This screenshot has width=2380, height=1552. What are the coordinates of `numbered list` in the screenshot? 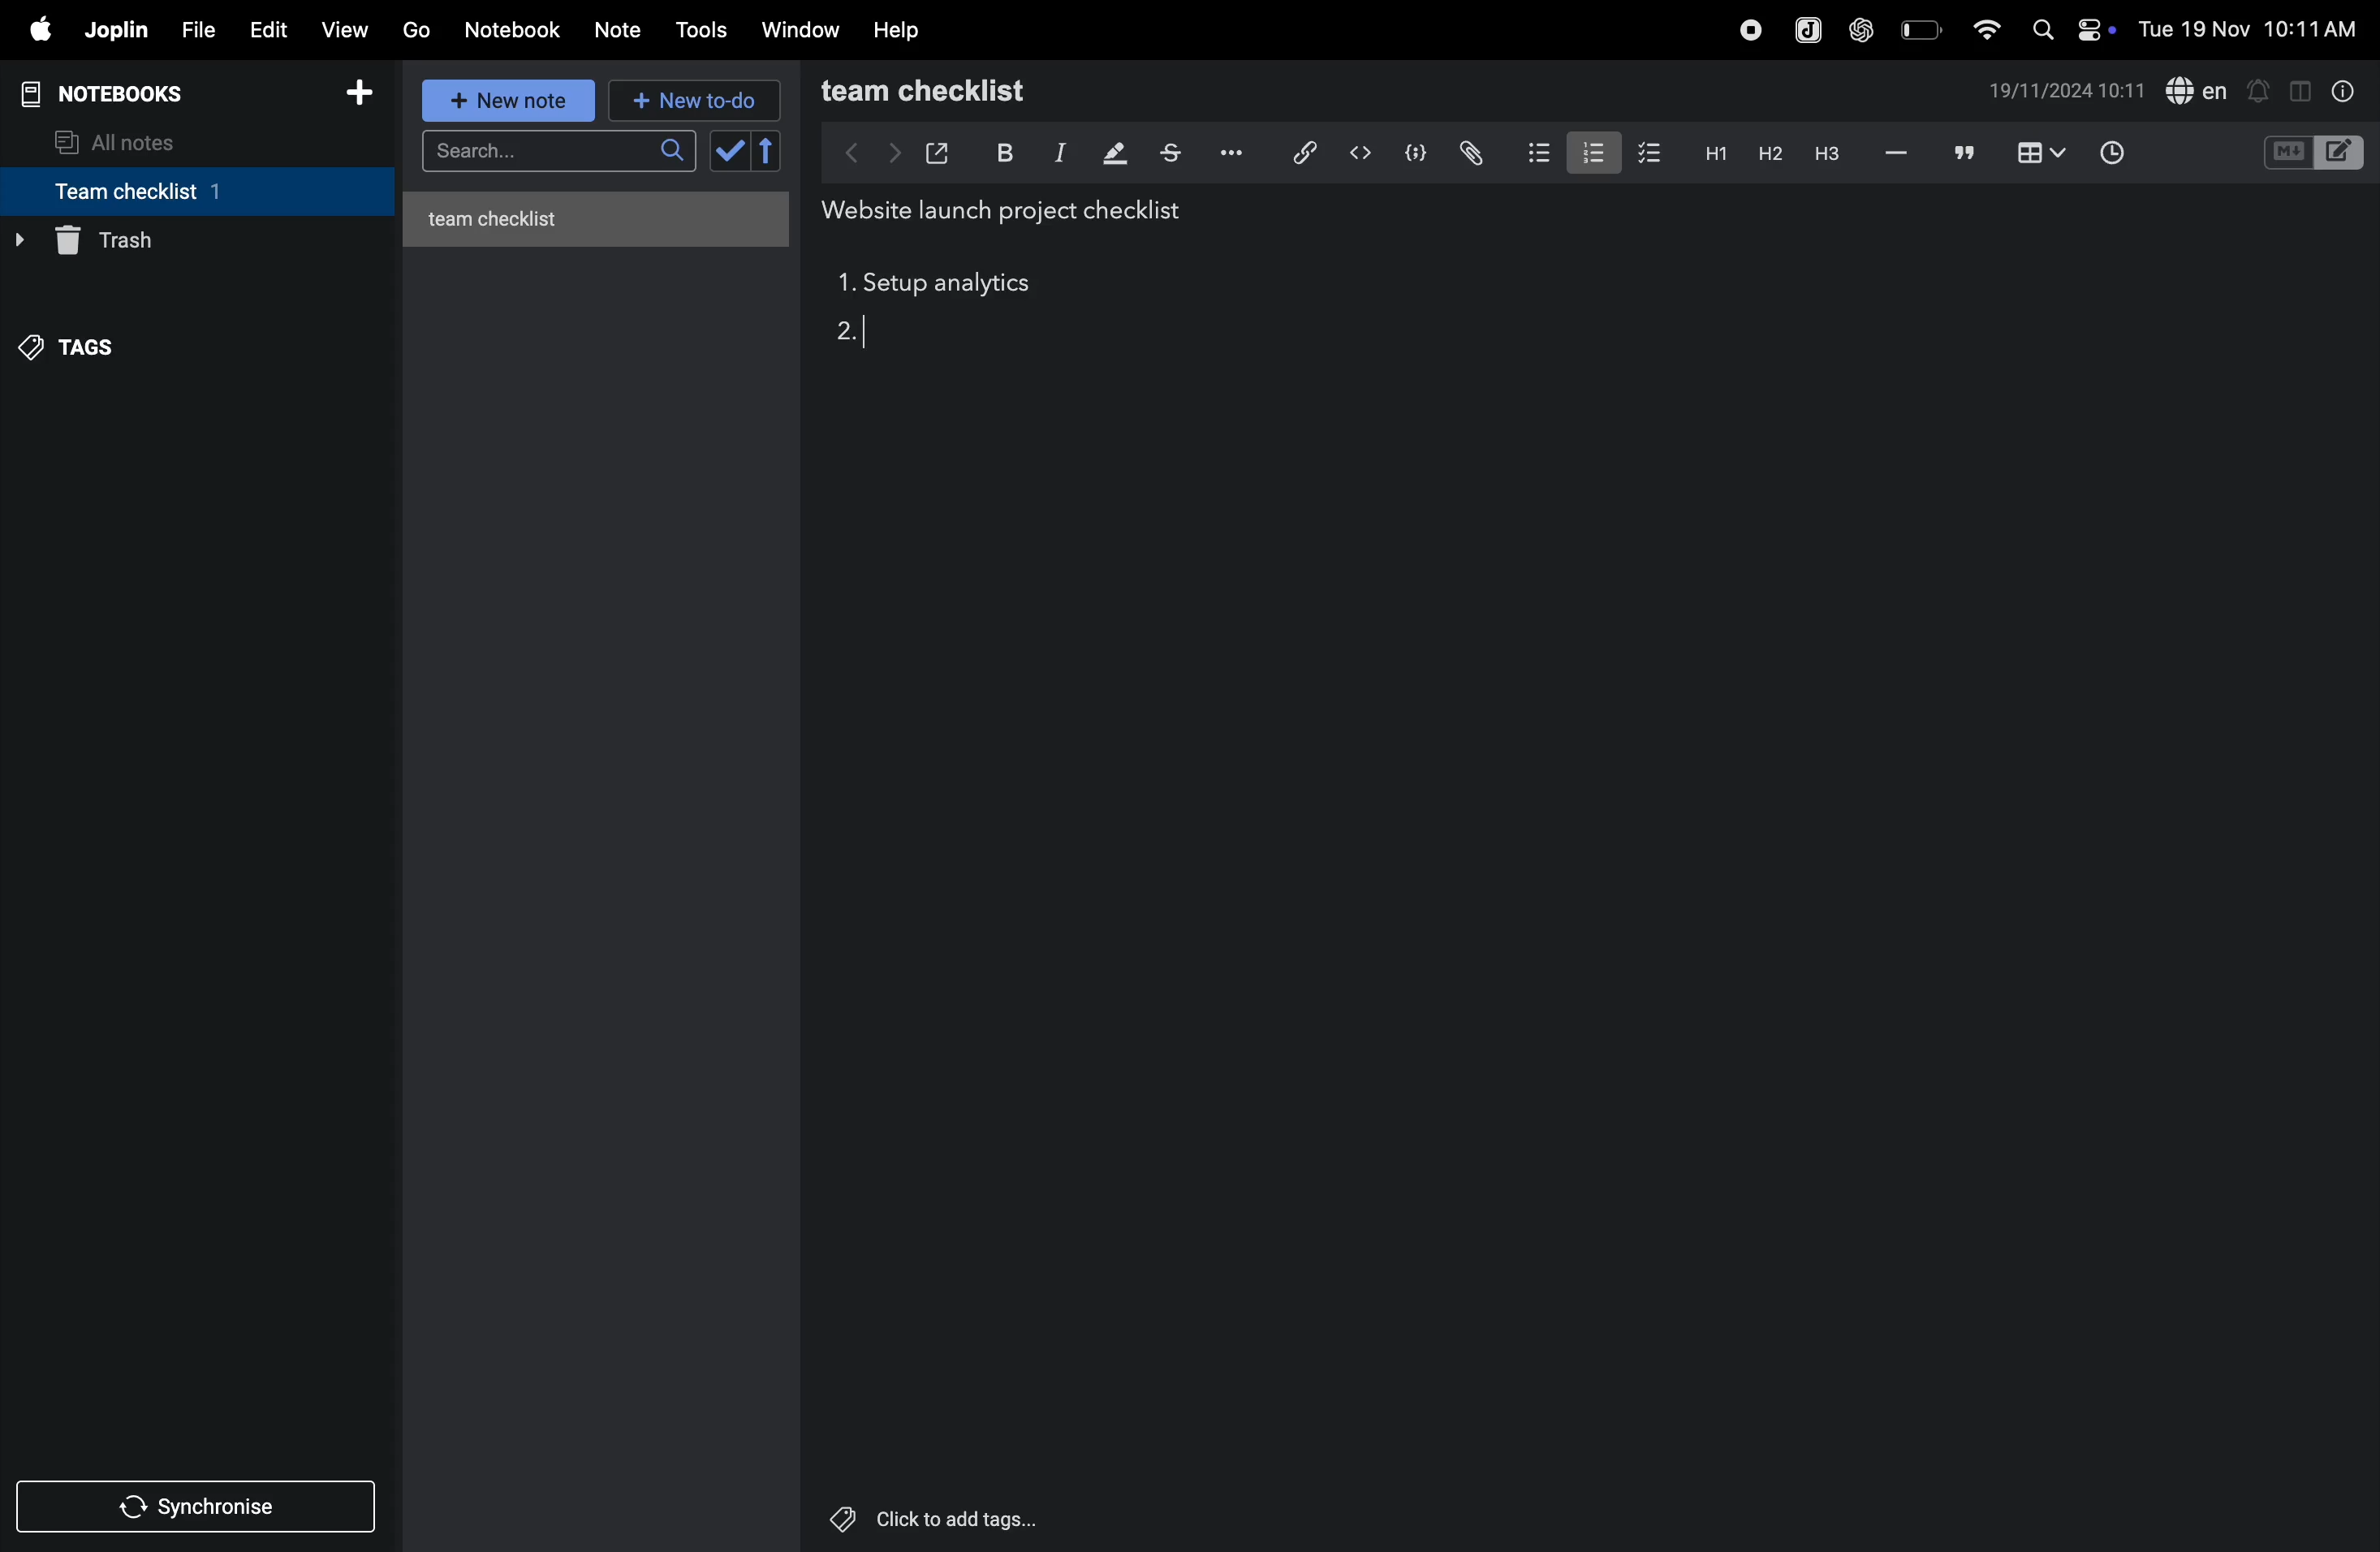 It's located at (1589, 150).